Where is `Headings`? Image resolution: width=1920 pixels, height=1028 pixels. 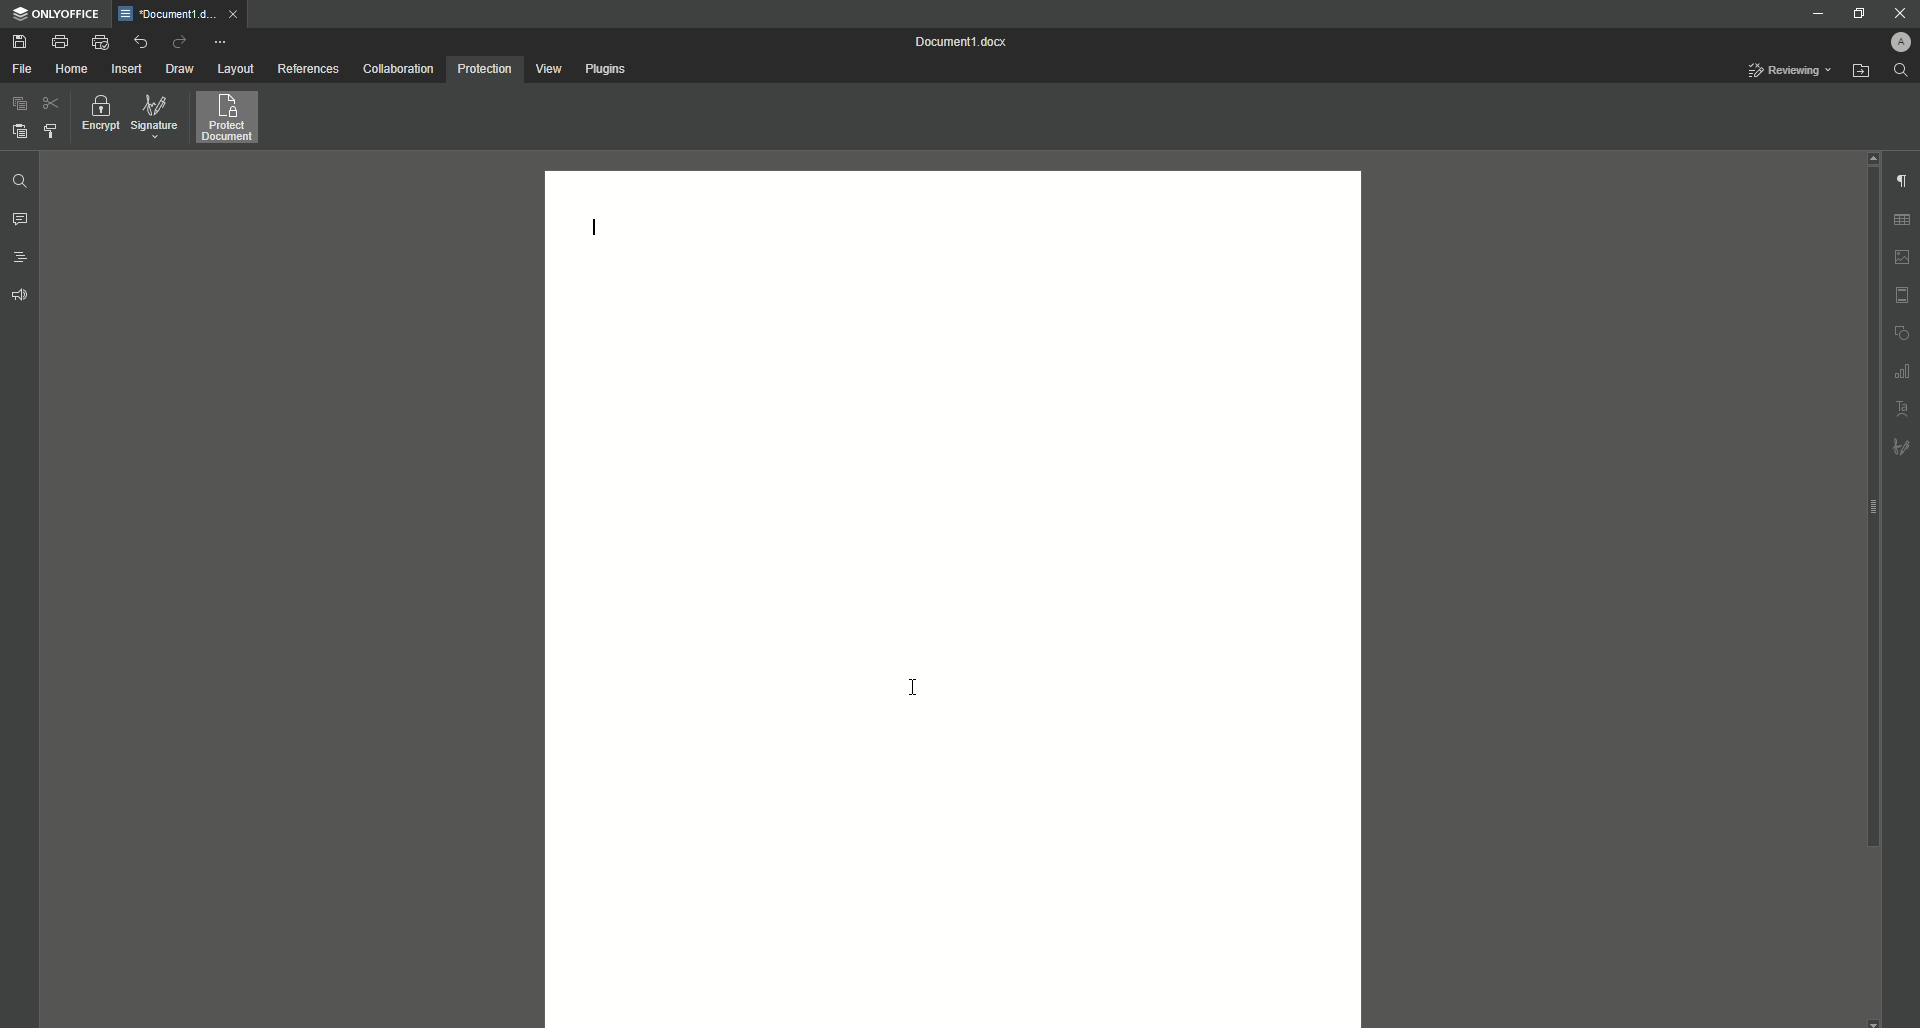 Headings is located at coordinates (21, 255).